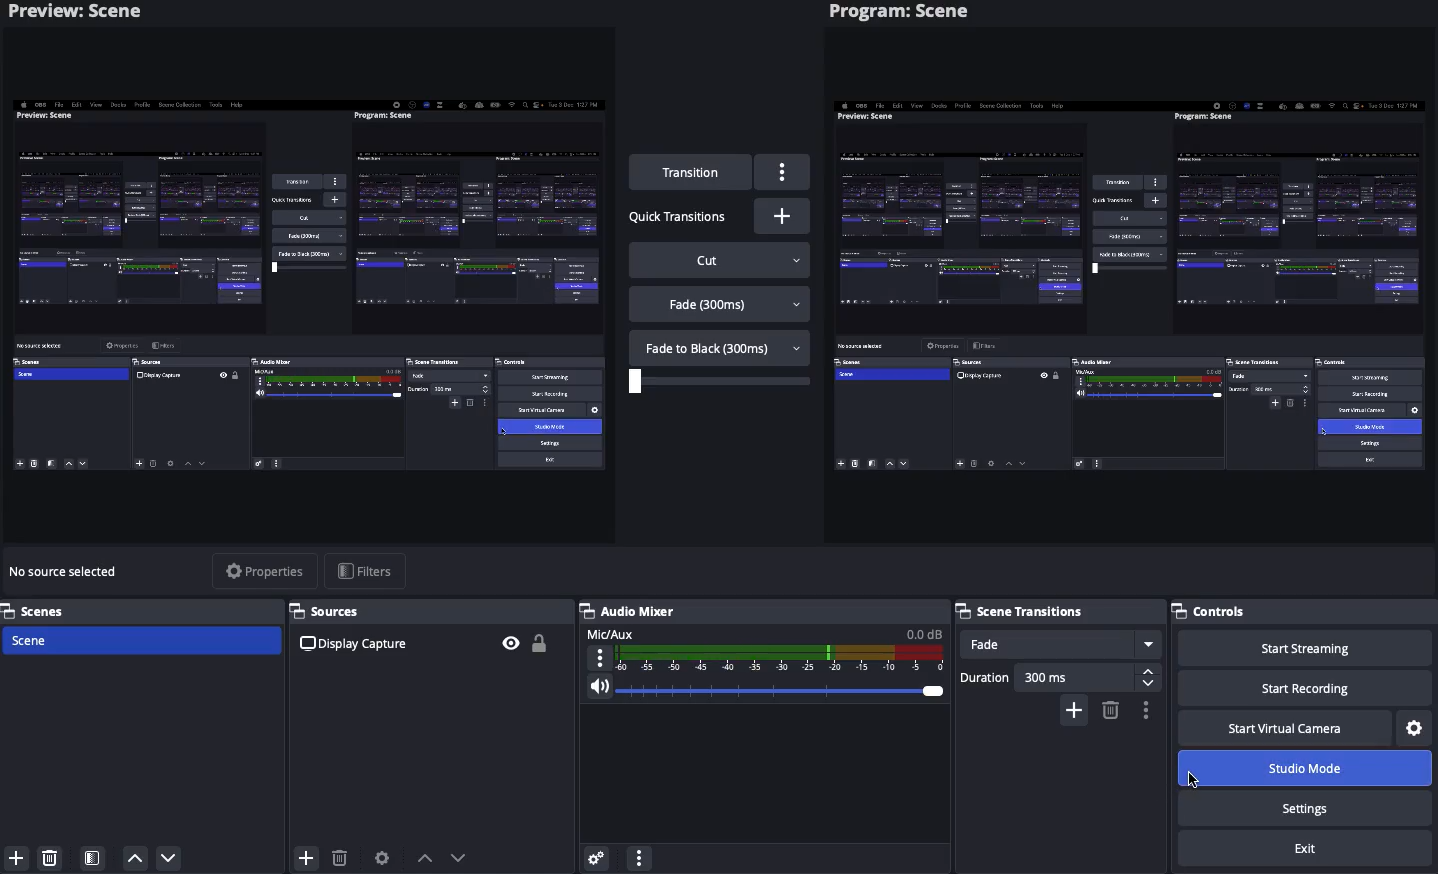 This screenshot has height=874, width=1438. What do you see at coordinates (678, 218) in the screenshot?
I see `Quick transitions` at bounding box center [678, 218].